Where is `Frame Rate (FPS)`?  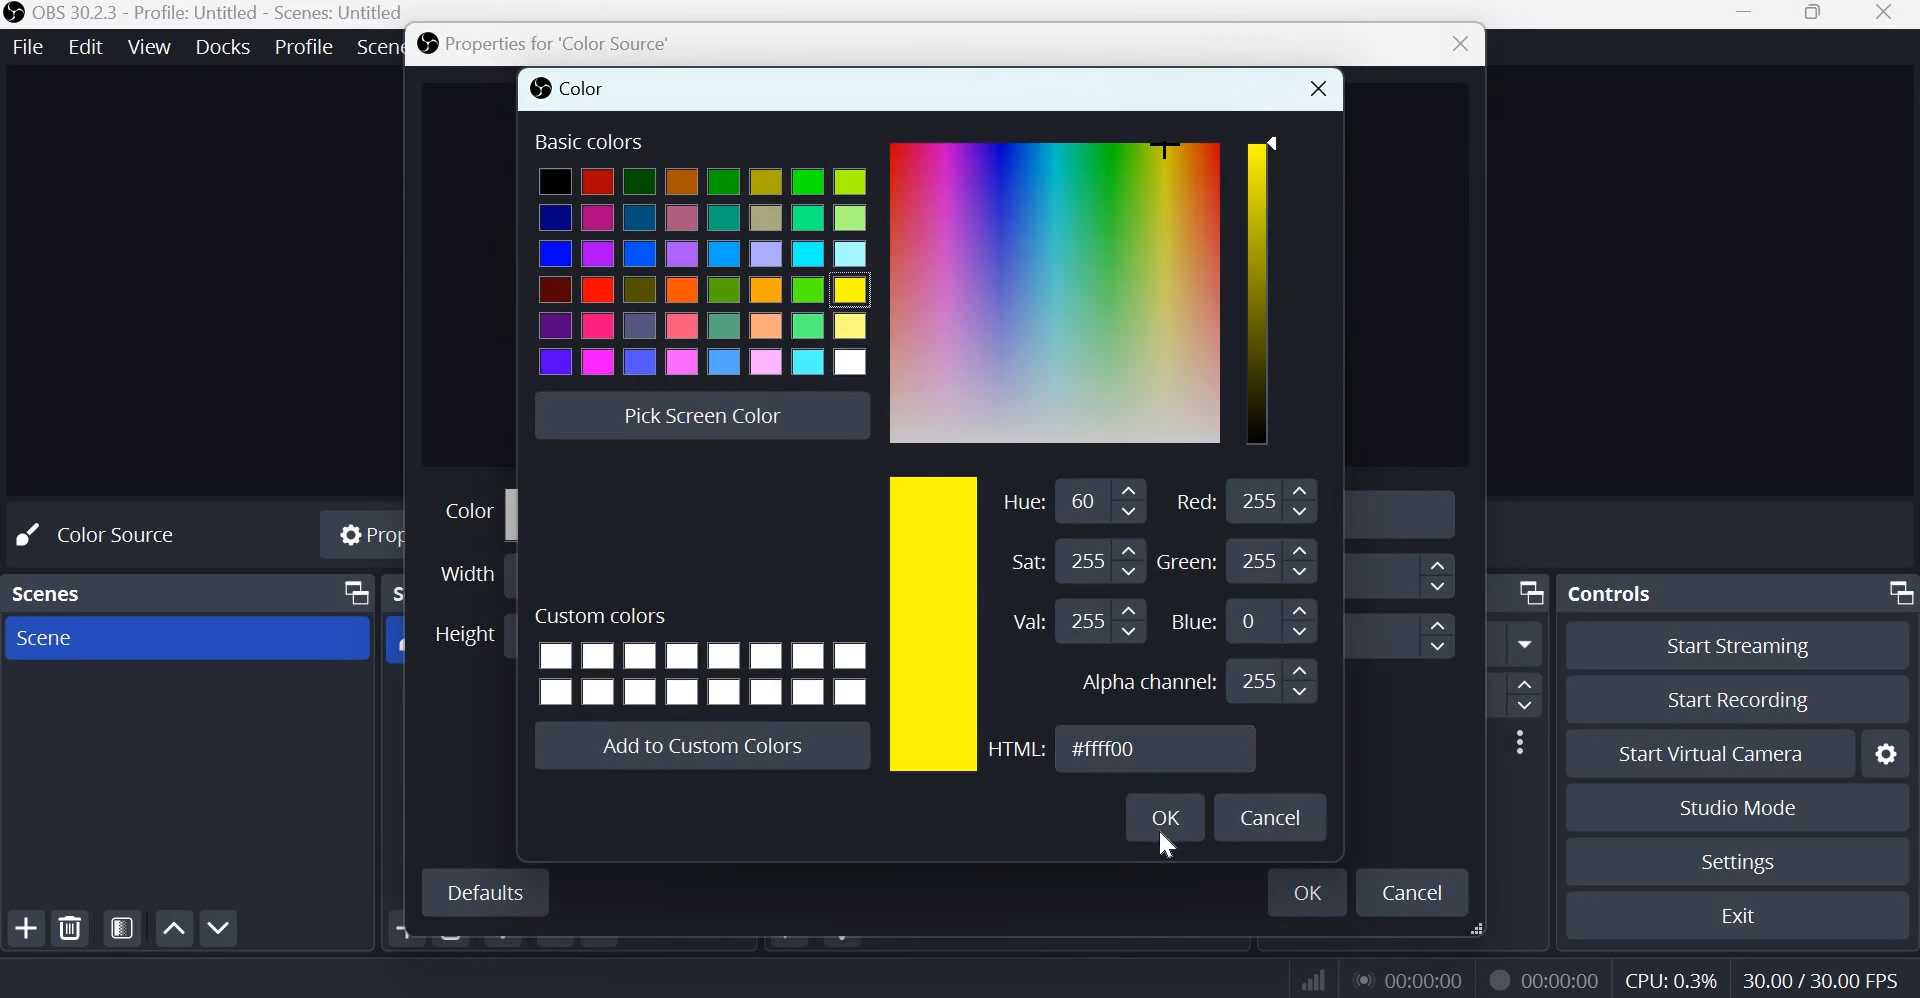
Frame Rate (FPS) is located at coordinates (1815, 978).